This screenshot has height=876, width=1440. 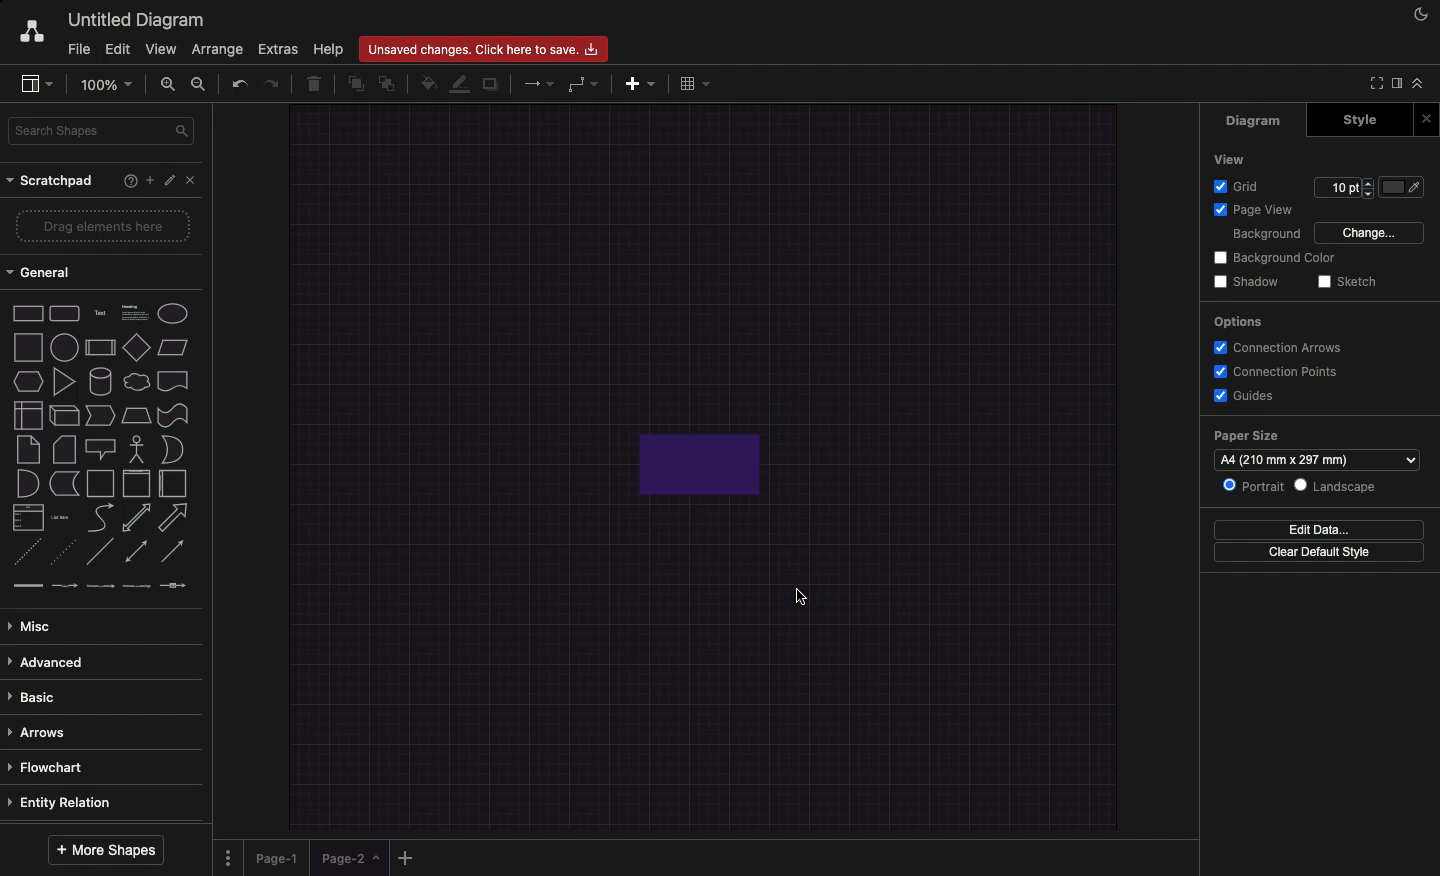 What do you see at coordinates (99, 482) in the screenshot?
I see `container` at bounding box center [99, 482].